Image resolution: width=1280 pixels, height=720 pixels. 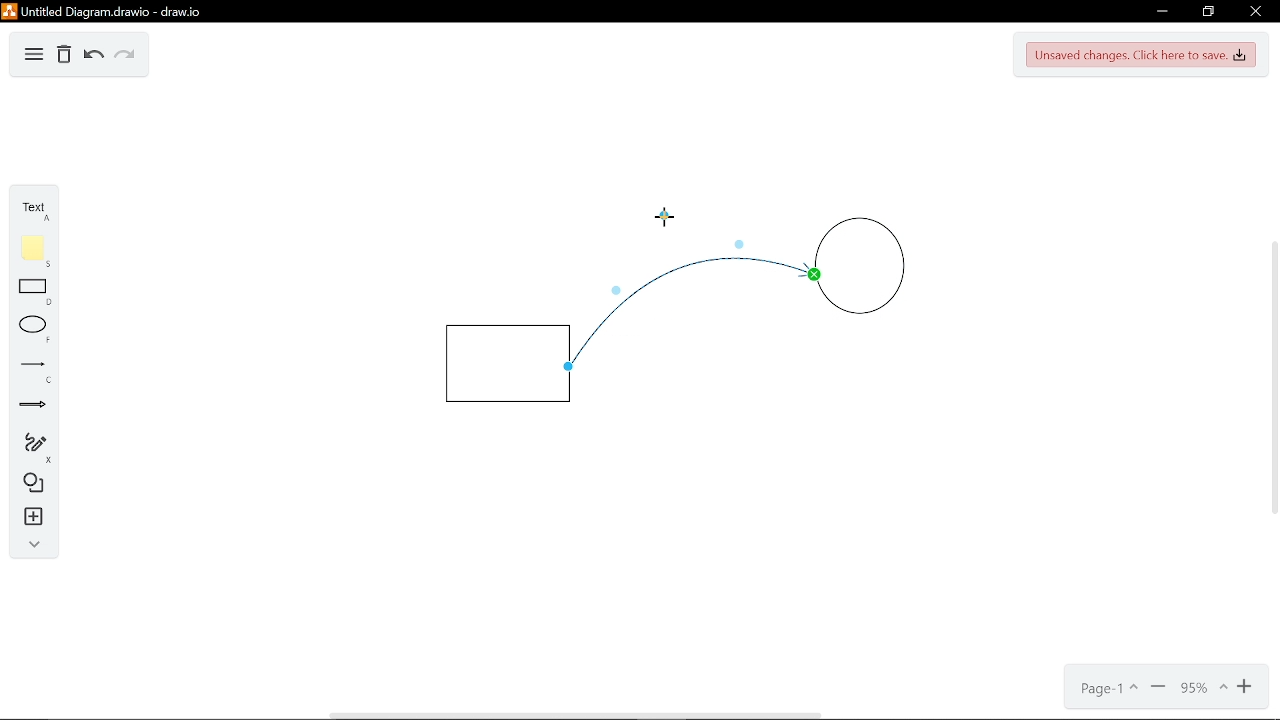 I want to click on Curve, so click(x=669, y=297).